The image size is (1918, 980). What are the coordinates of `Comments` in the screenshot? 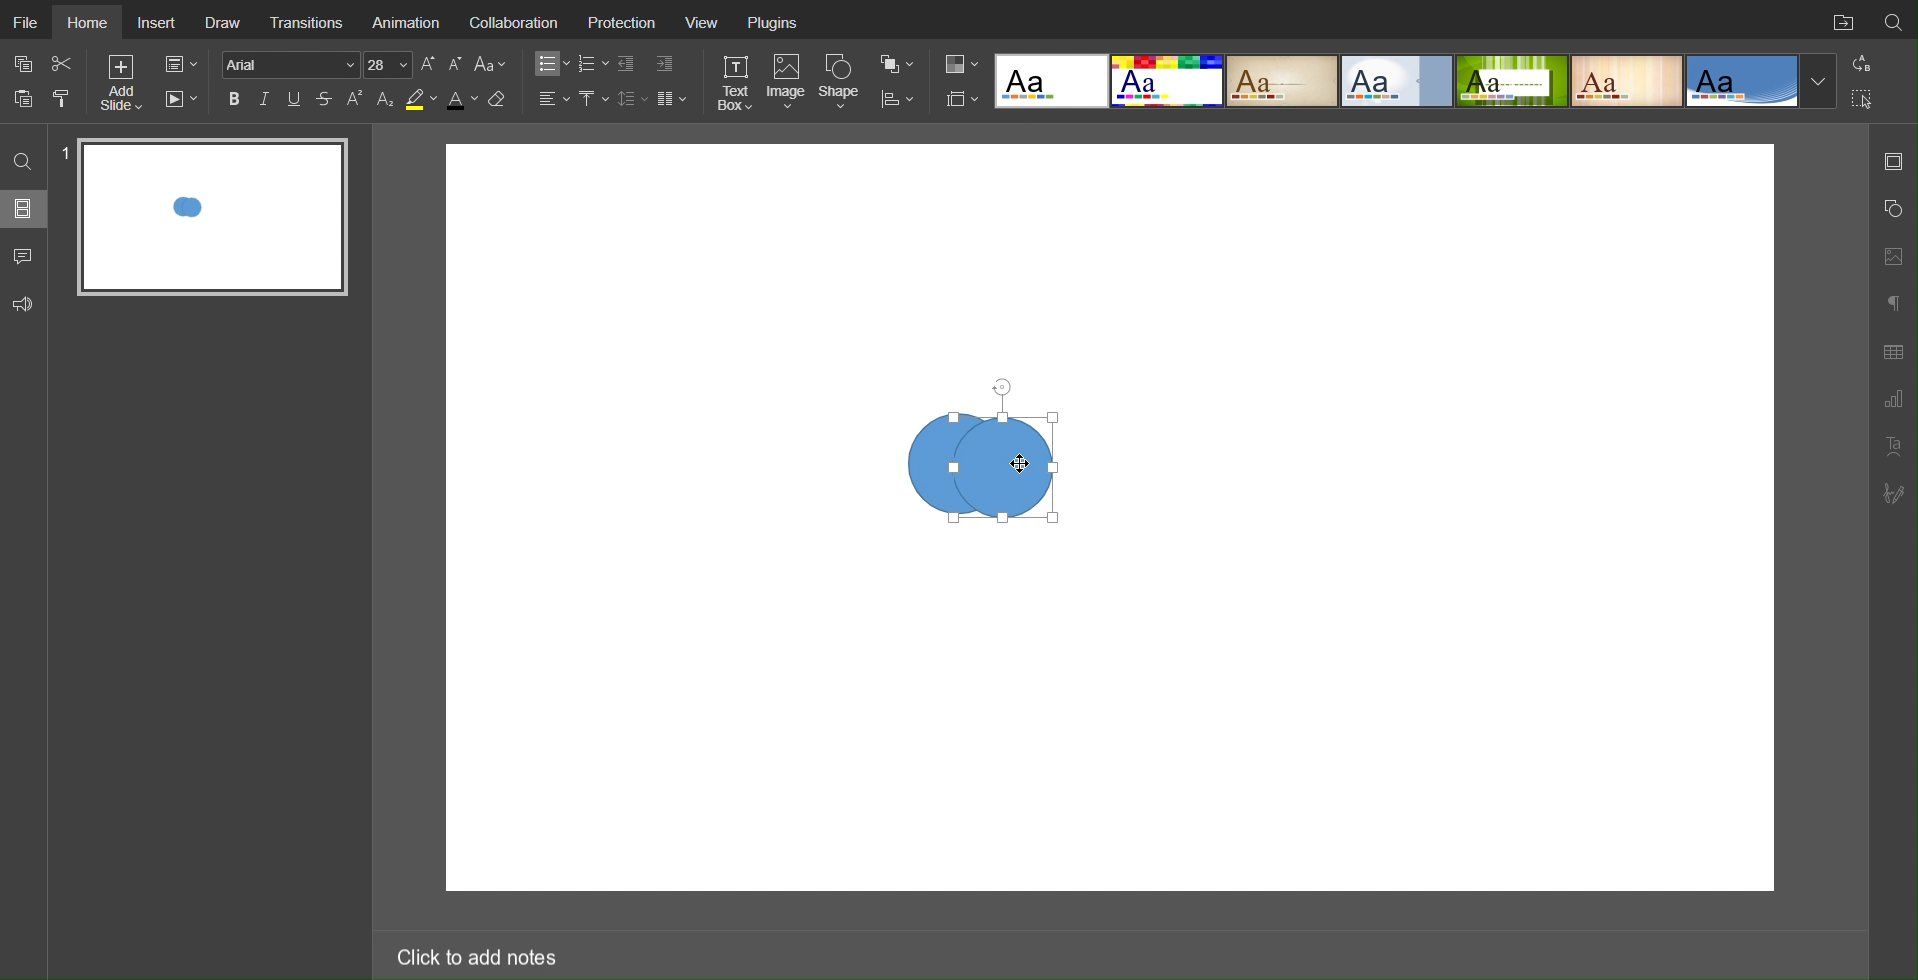 It's located at (25, 256).